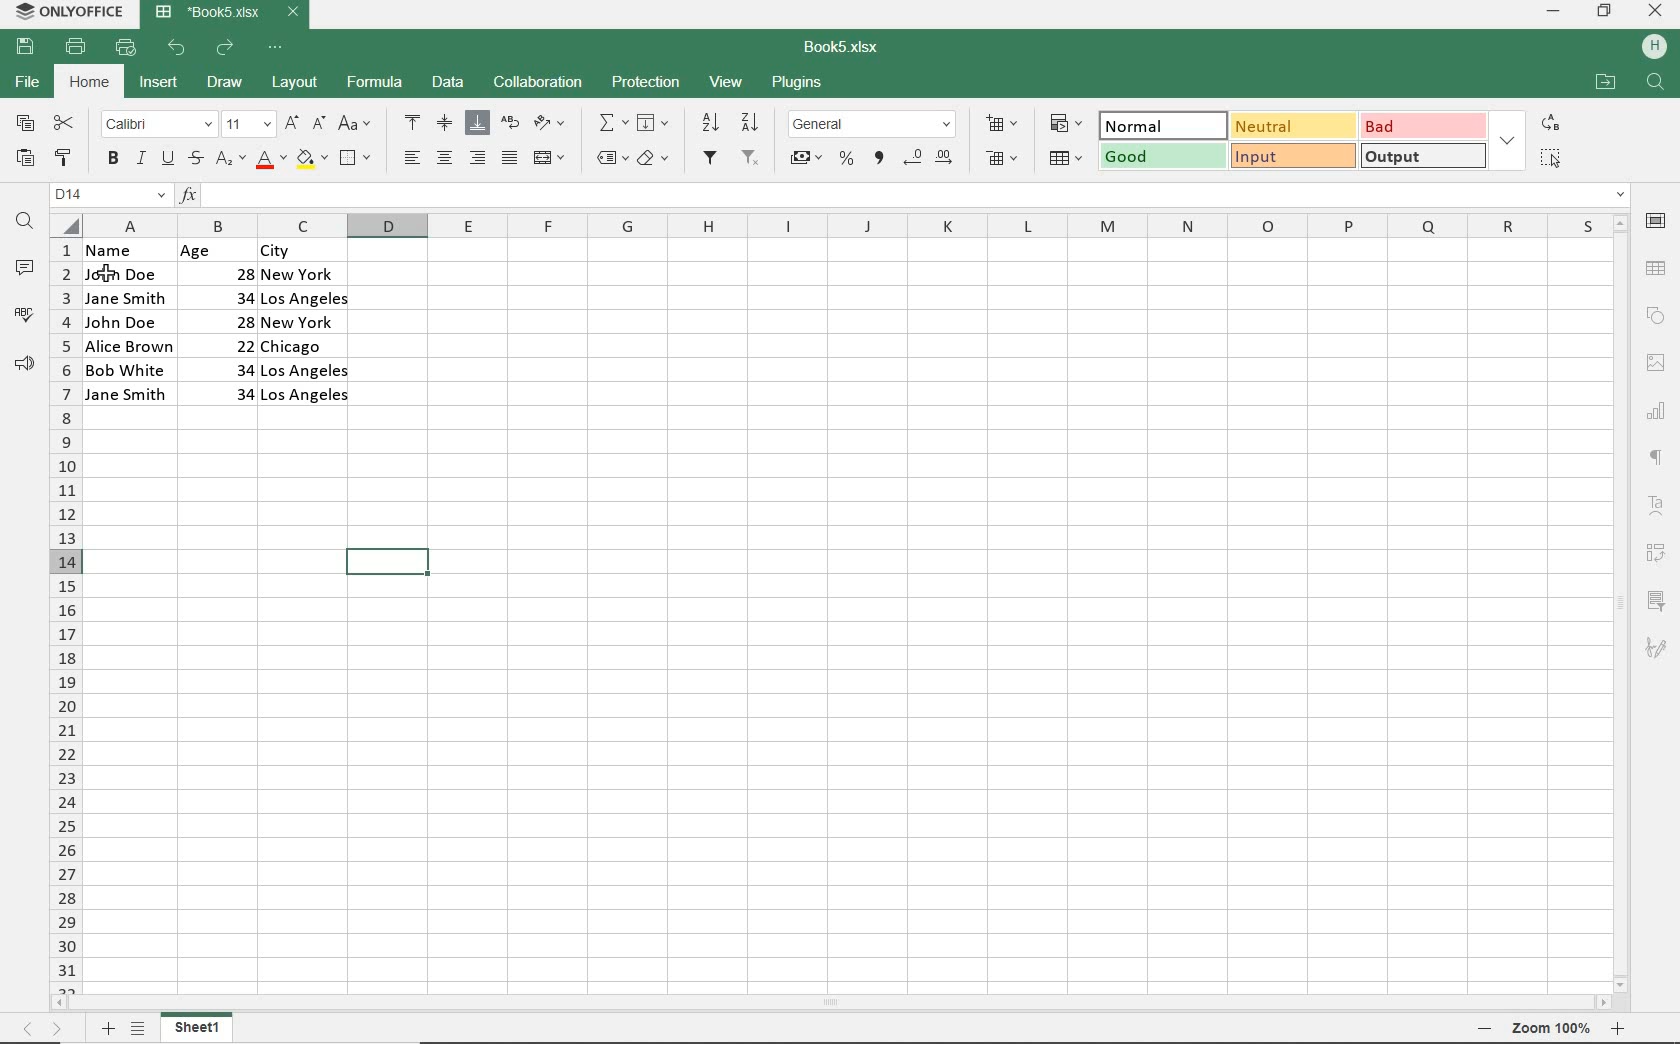 Image resolution: width=1680 pixels, height=1044 pixels. Describe the element at coordinates (227, 47) in the screenshot. I see `REDO` at that location.